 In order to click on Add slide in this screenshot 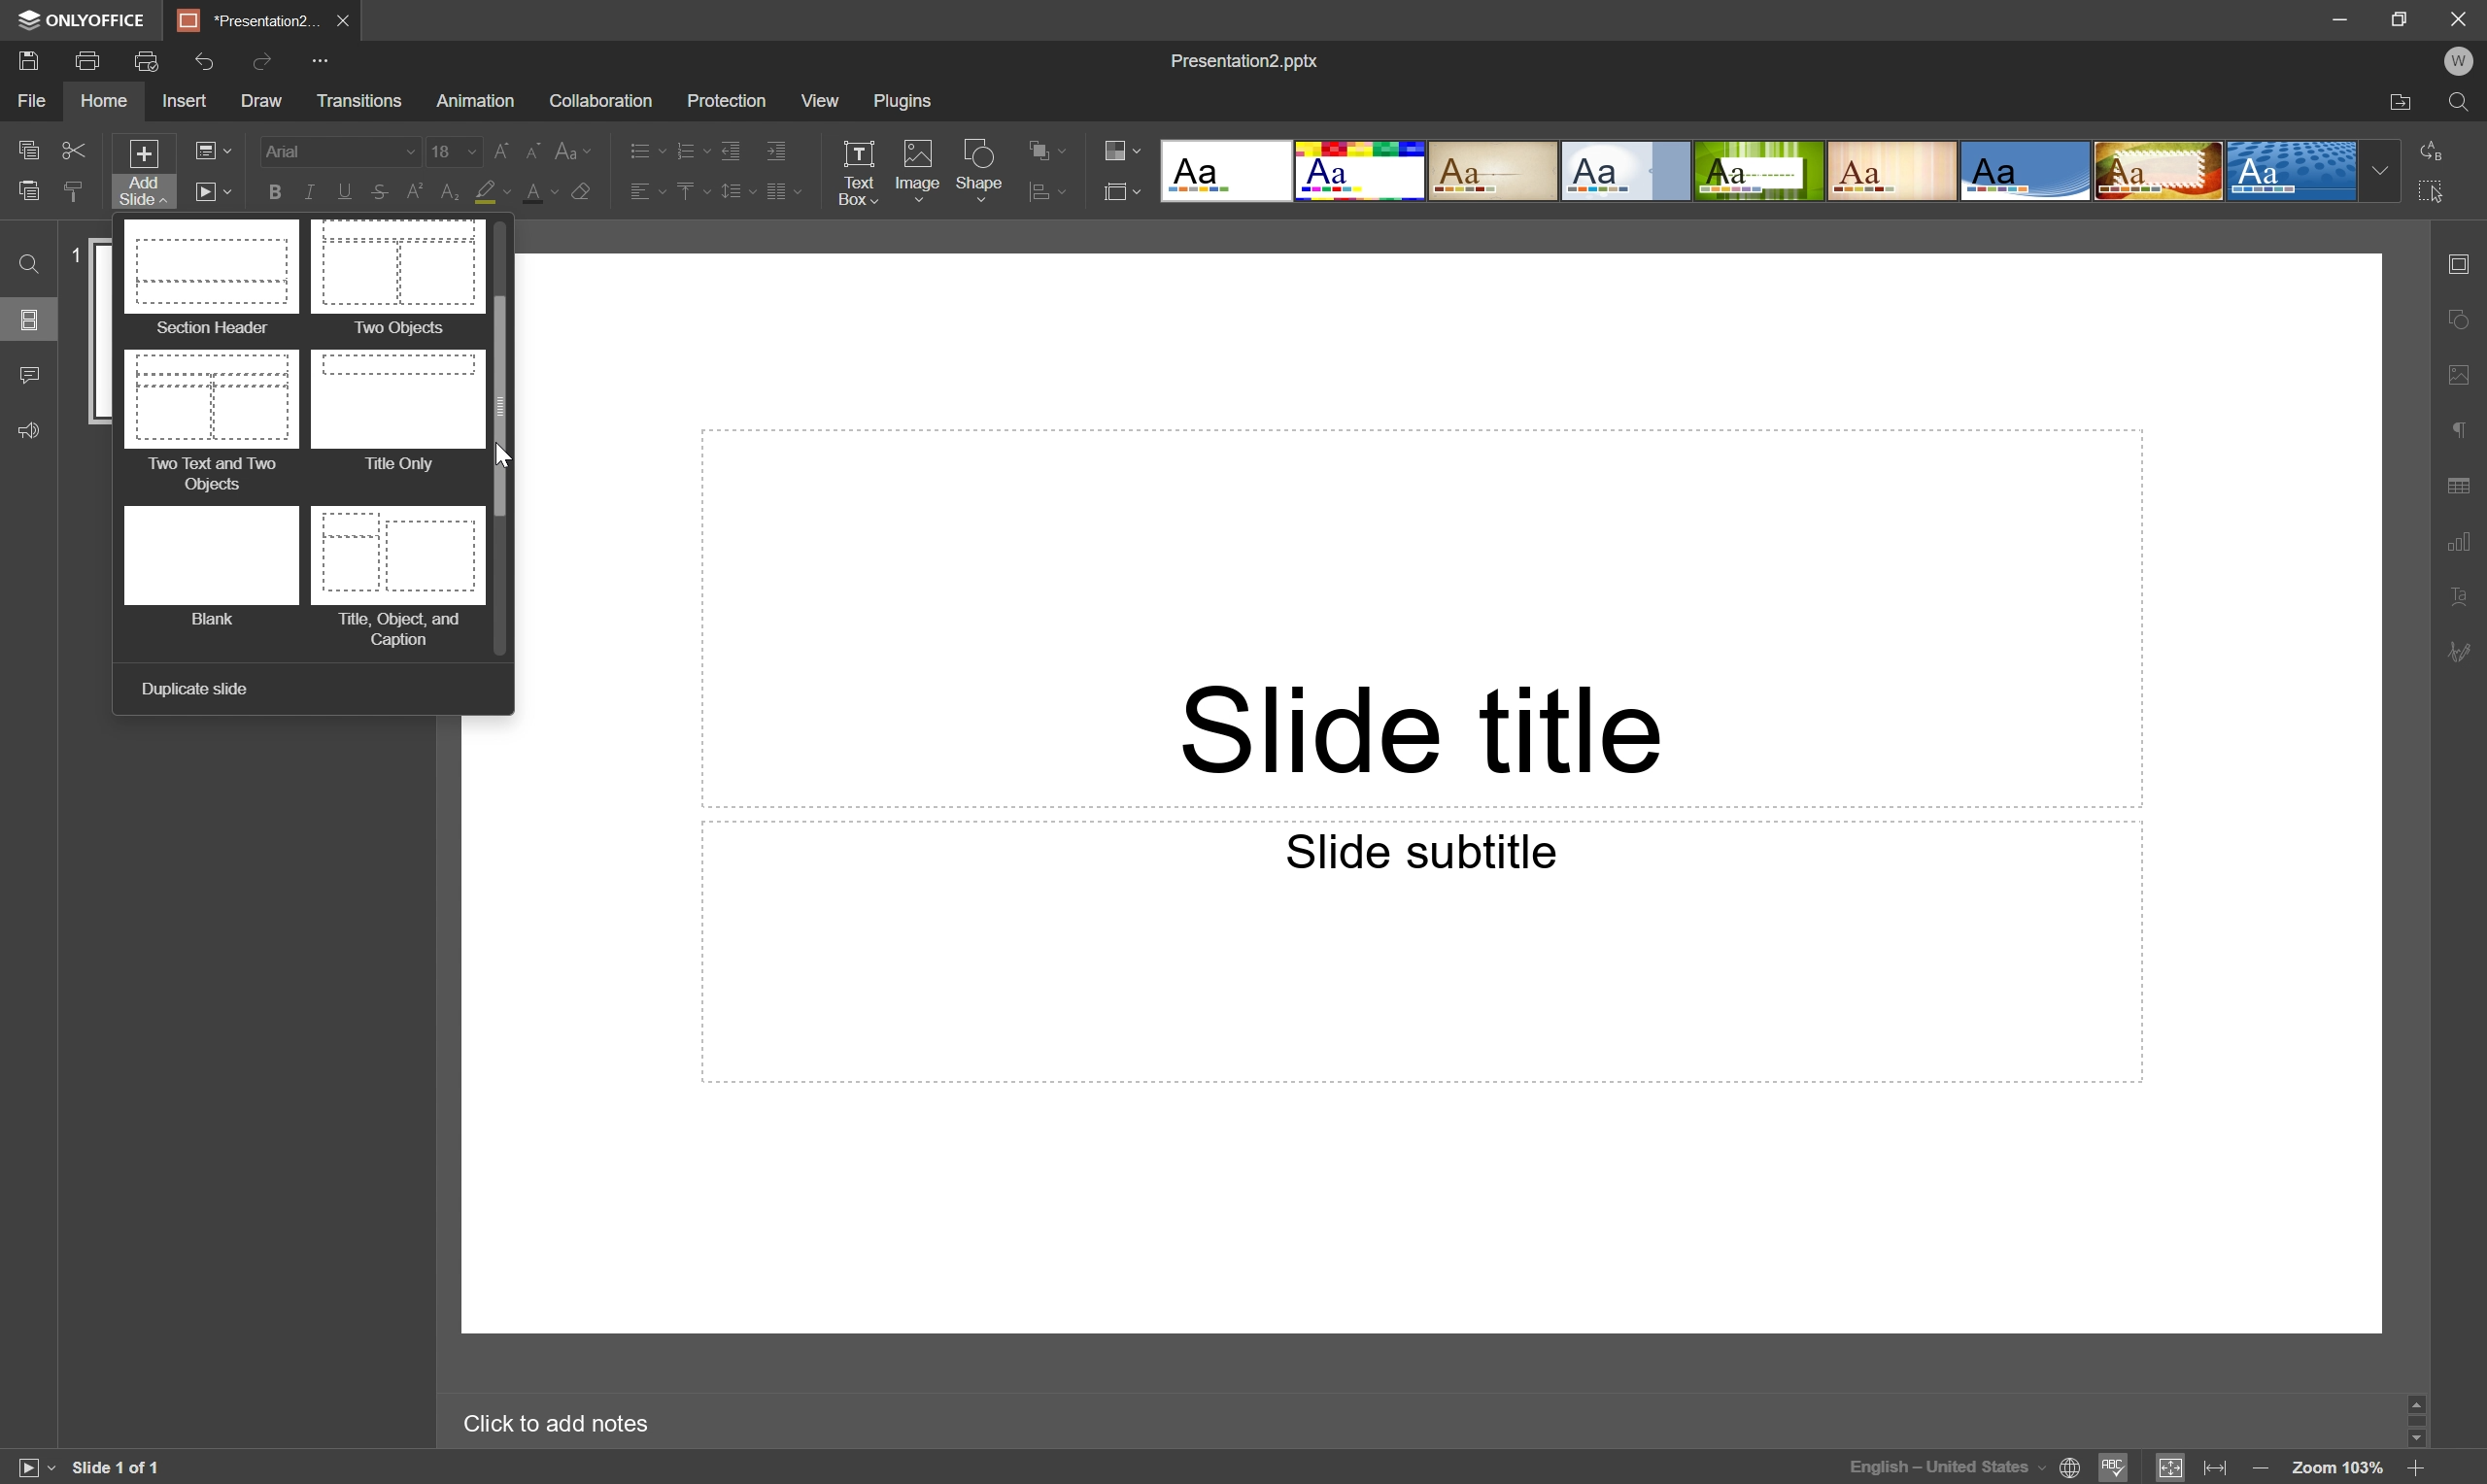, I will do `click(140, 172)`.